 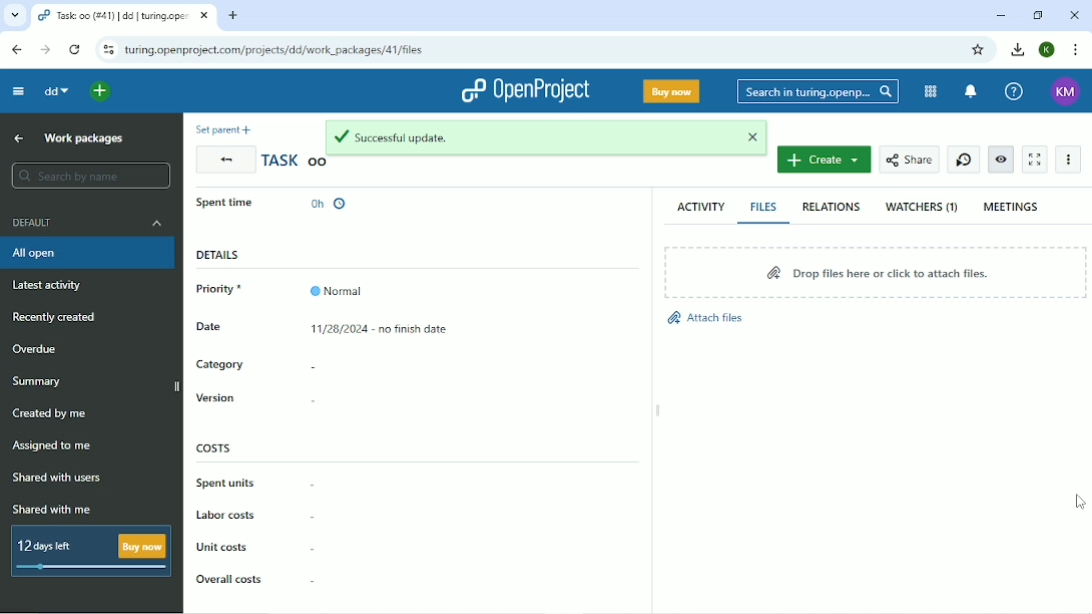 What do you see at coordinates (279, 289) in the screenshot?
I see `Priority` at bounding box center [279, 289].